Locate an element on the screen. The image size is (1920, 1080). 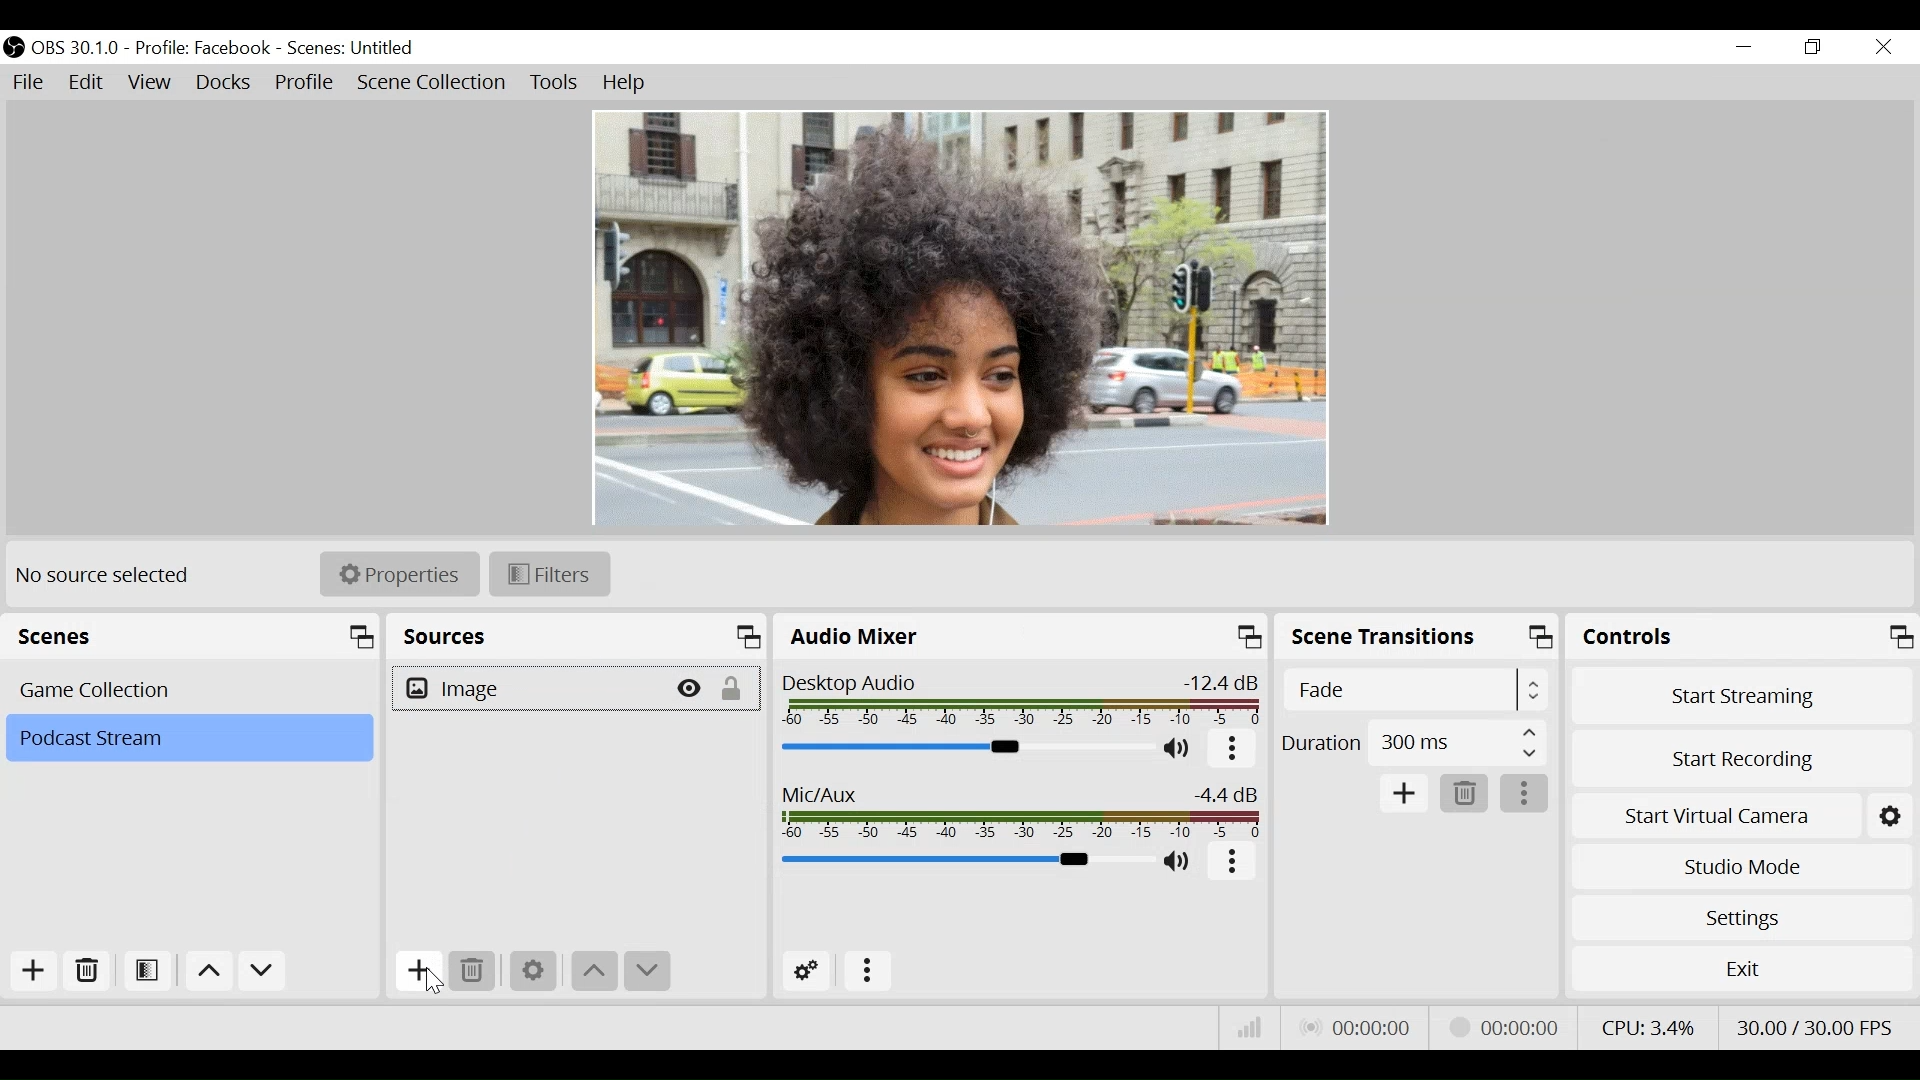
Frame Per Second is located at coordinates (1814, 1023).